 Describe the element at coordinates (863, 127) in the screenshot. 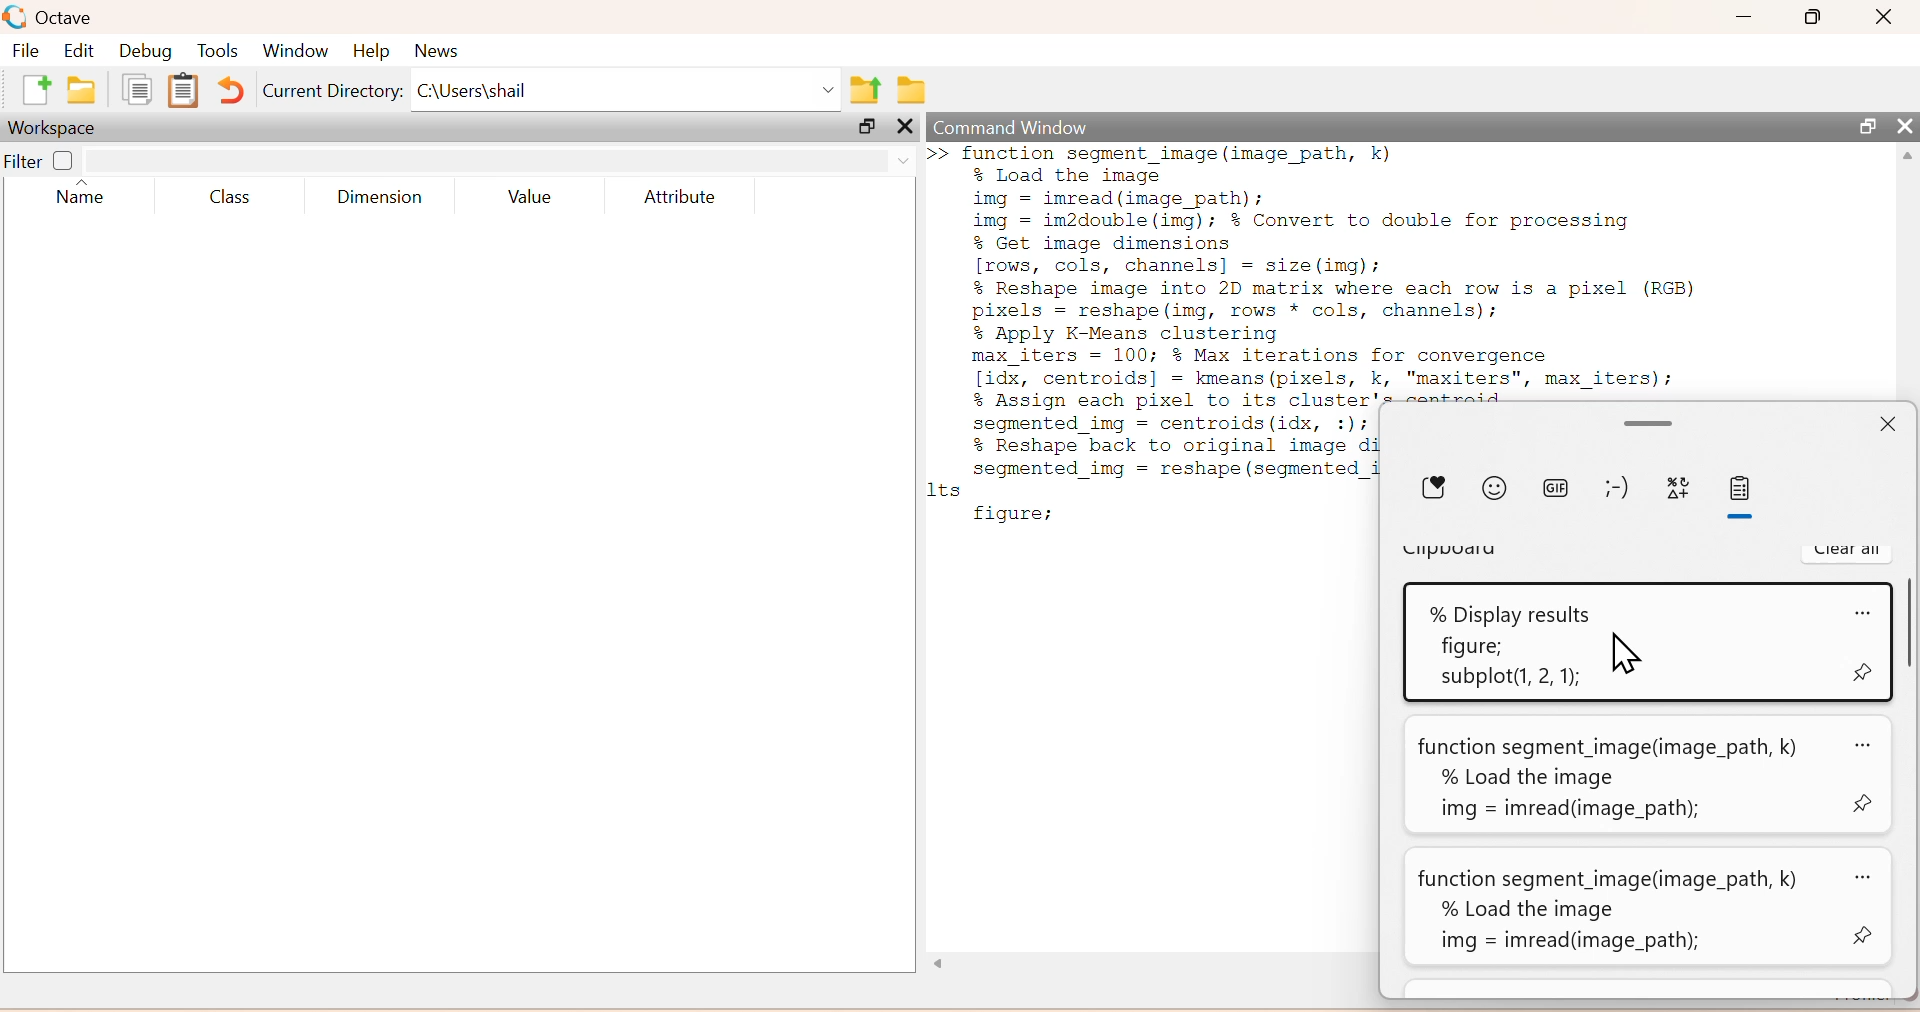

I see `Maximize` at that location.